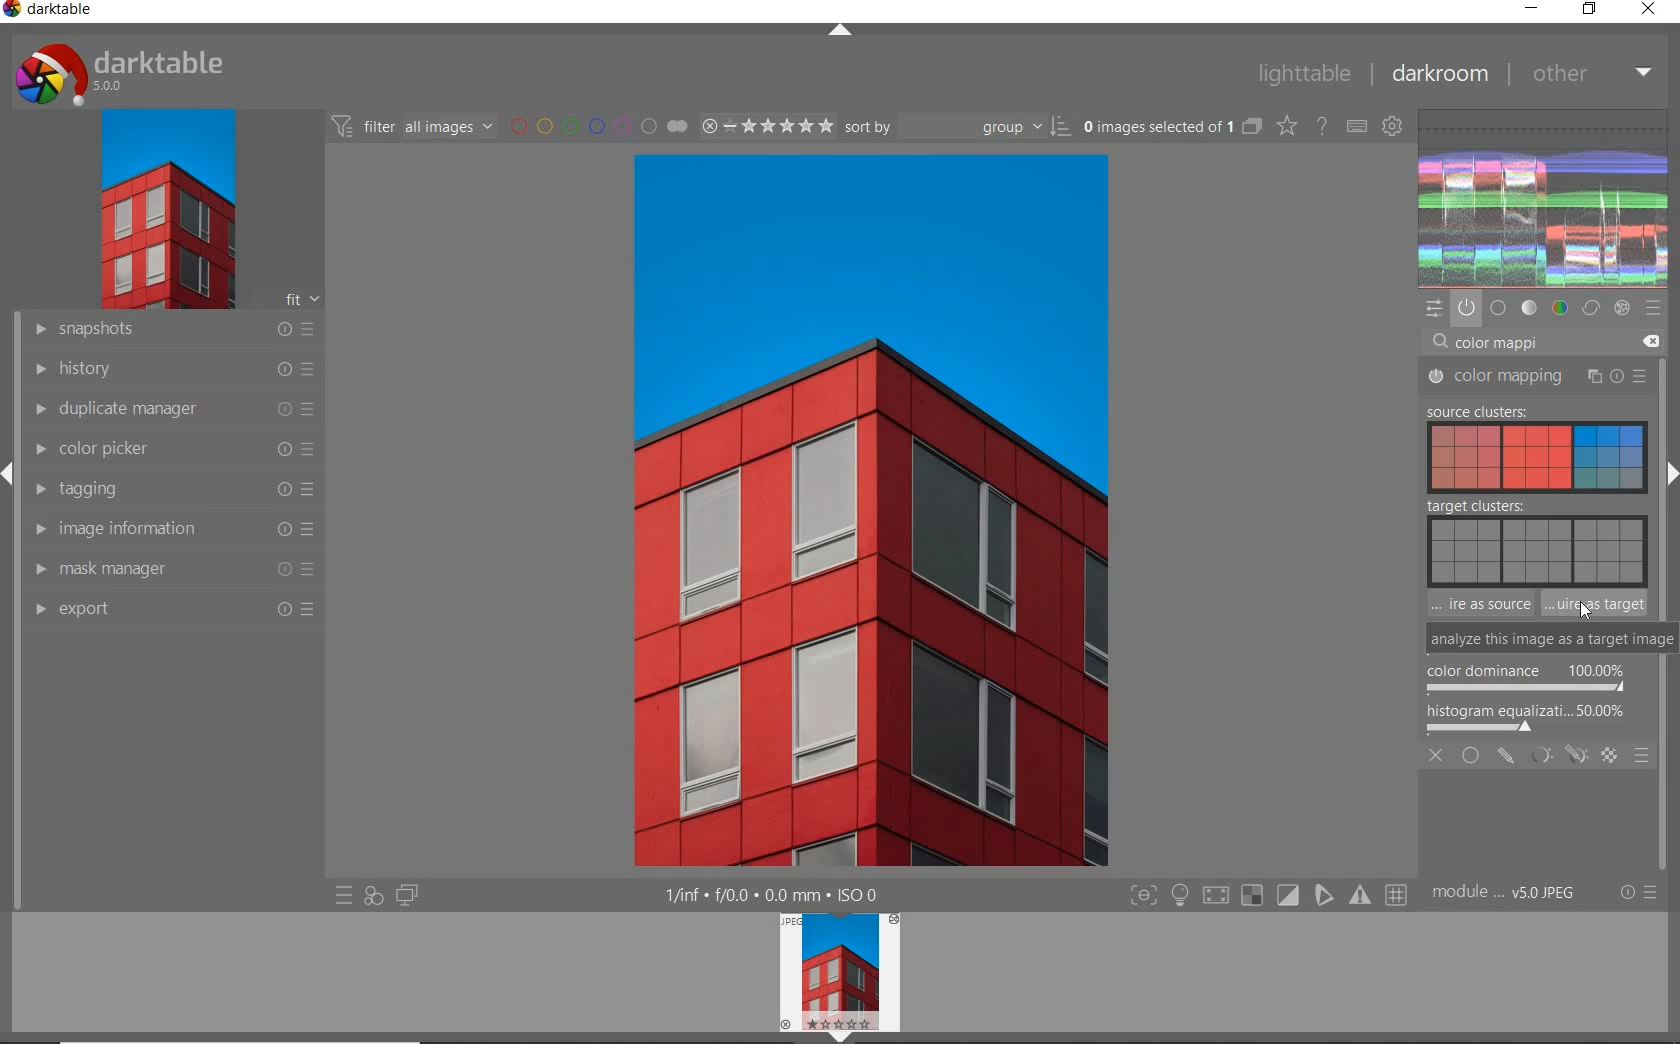 The image size is (1680, 1044). Describe the element at coordinates (1499, 309) in the screenshot. I see `base` at that location.